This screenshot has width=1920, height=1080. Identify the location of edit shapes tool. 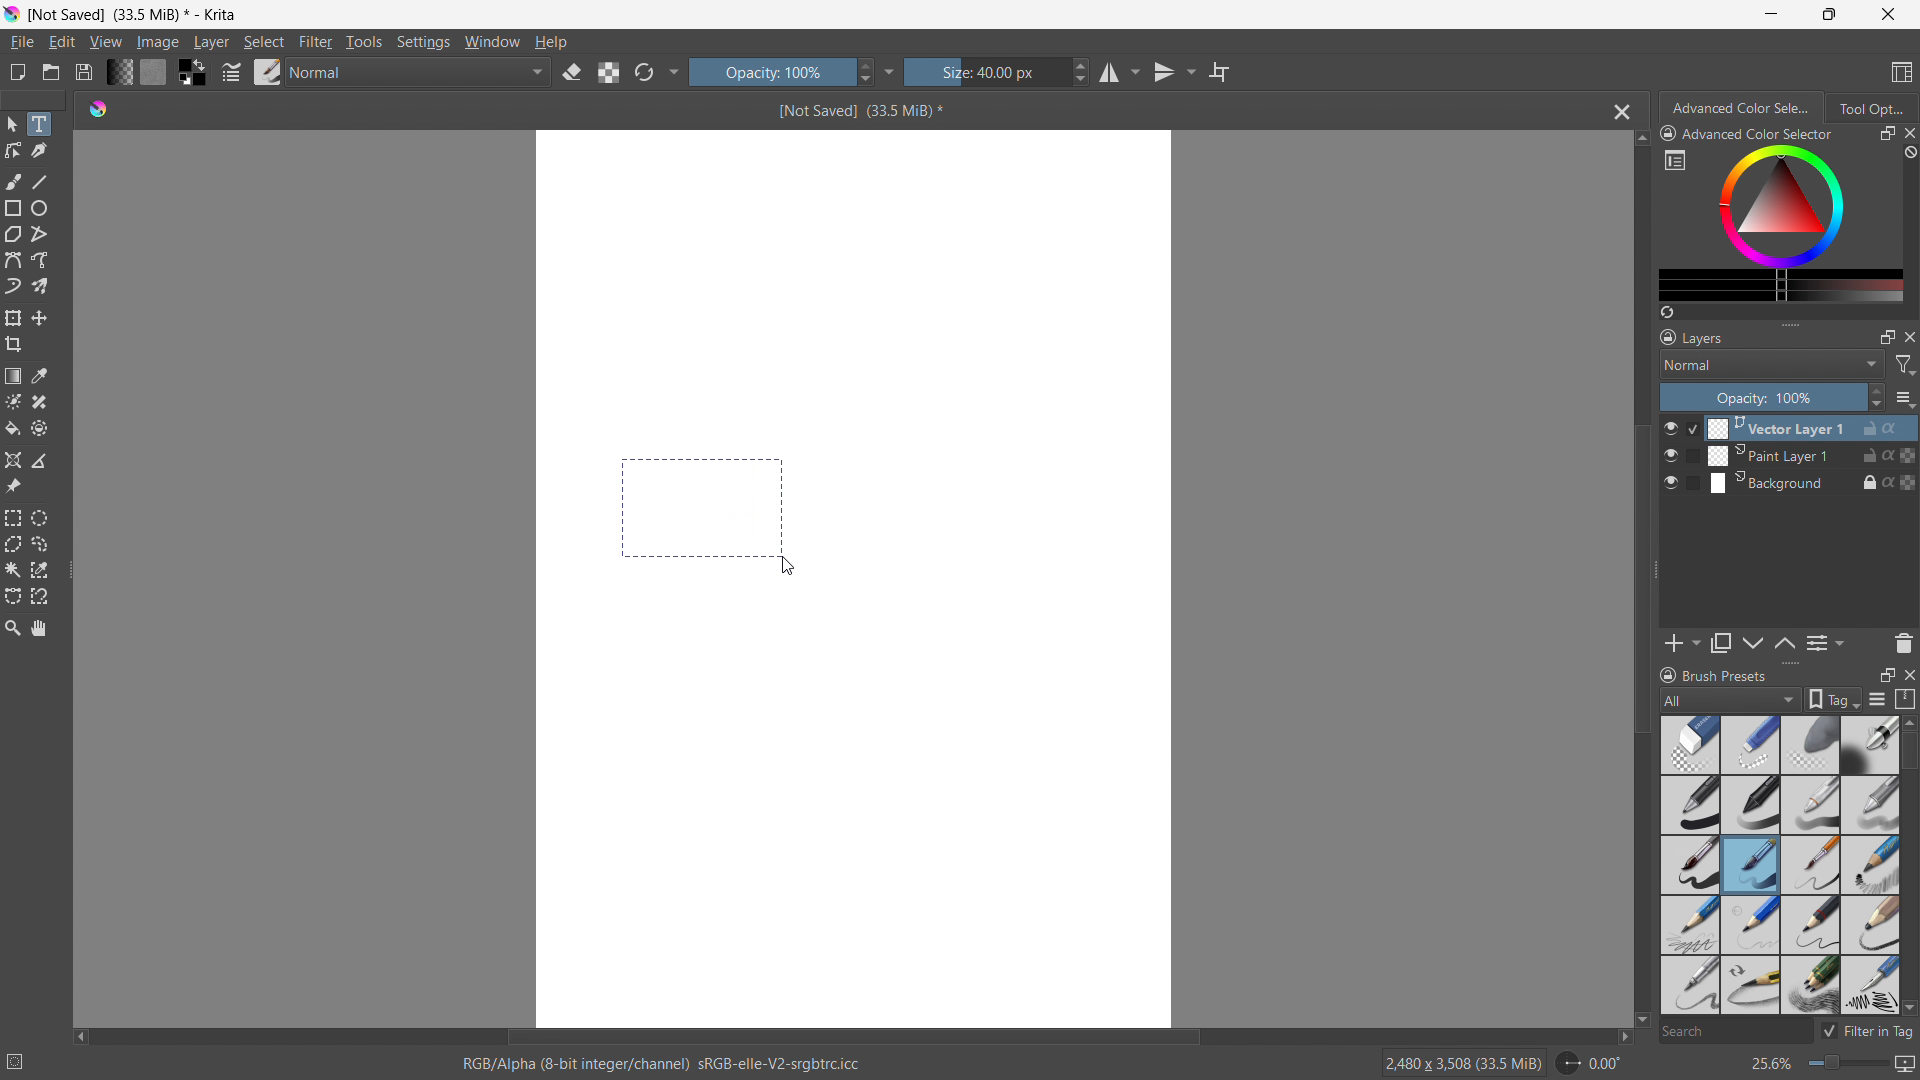
(14, 150).